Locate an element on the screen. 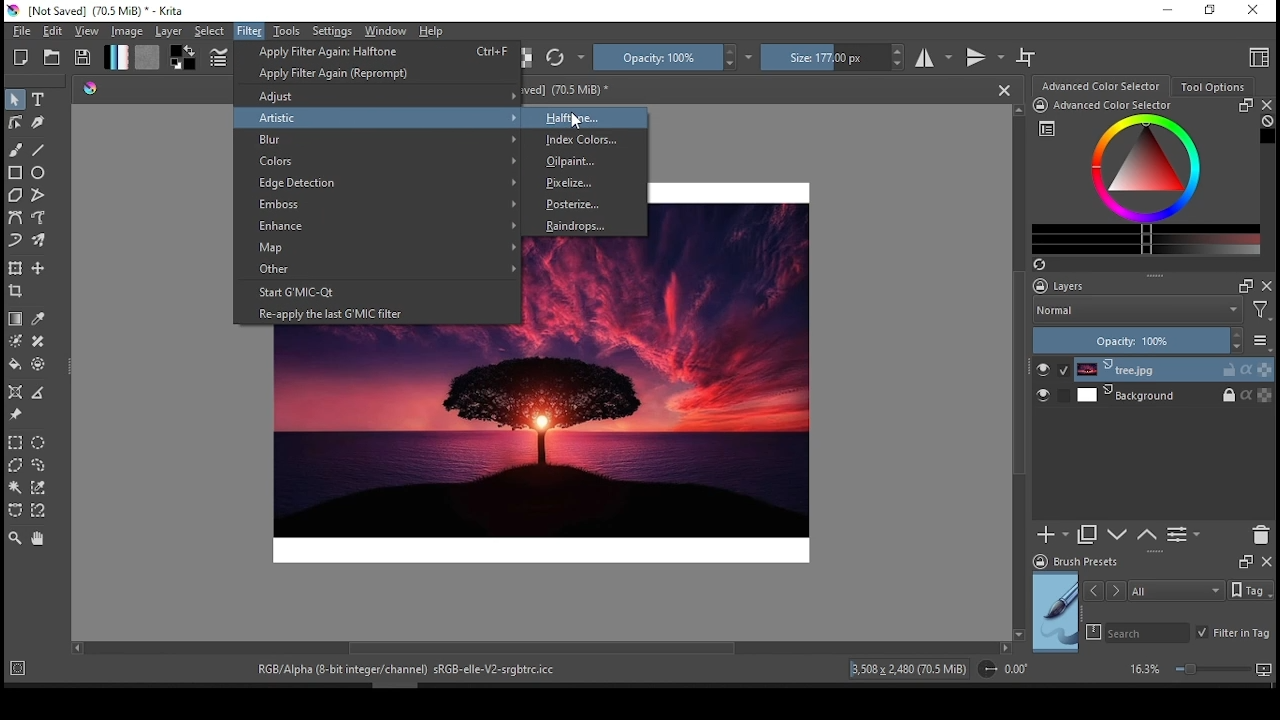 This screenshot has width=1280, height=720. window is located at coordinates (386, 31).